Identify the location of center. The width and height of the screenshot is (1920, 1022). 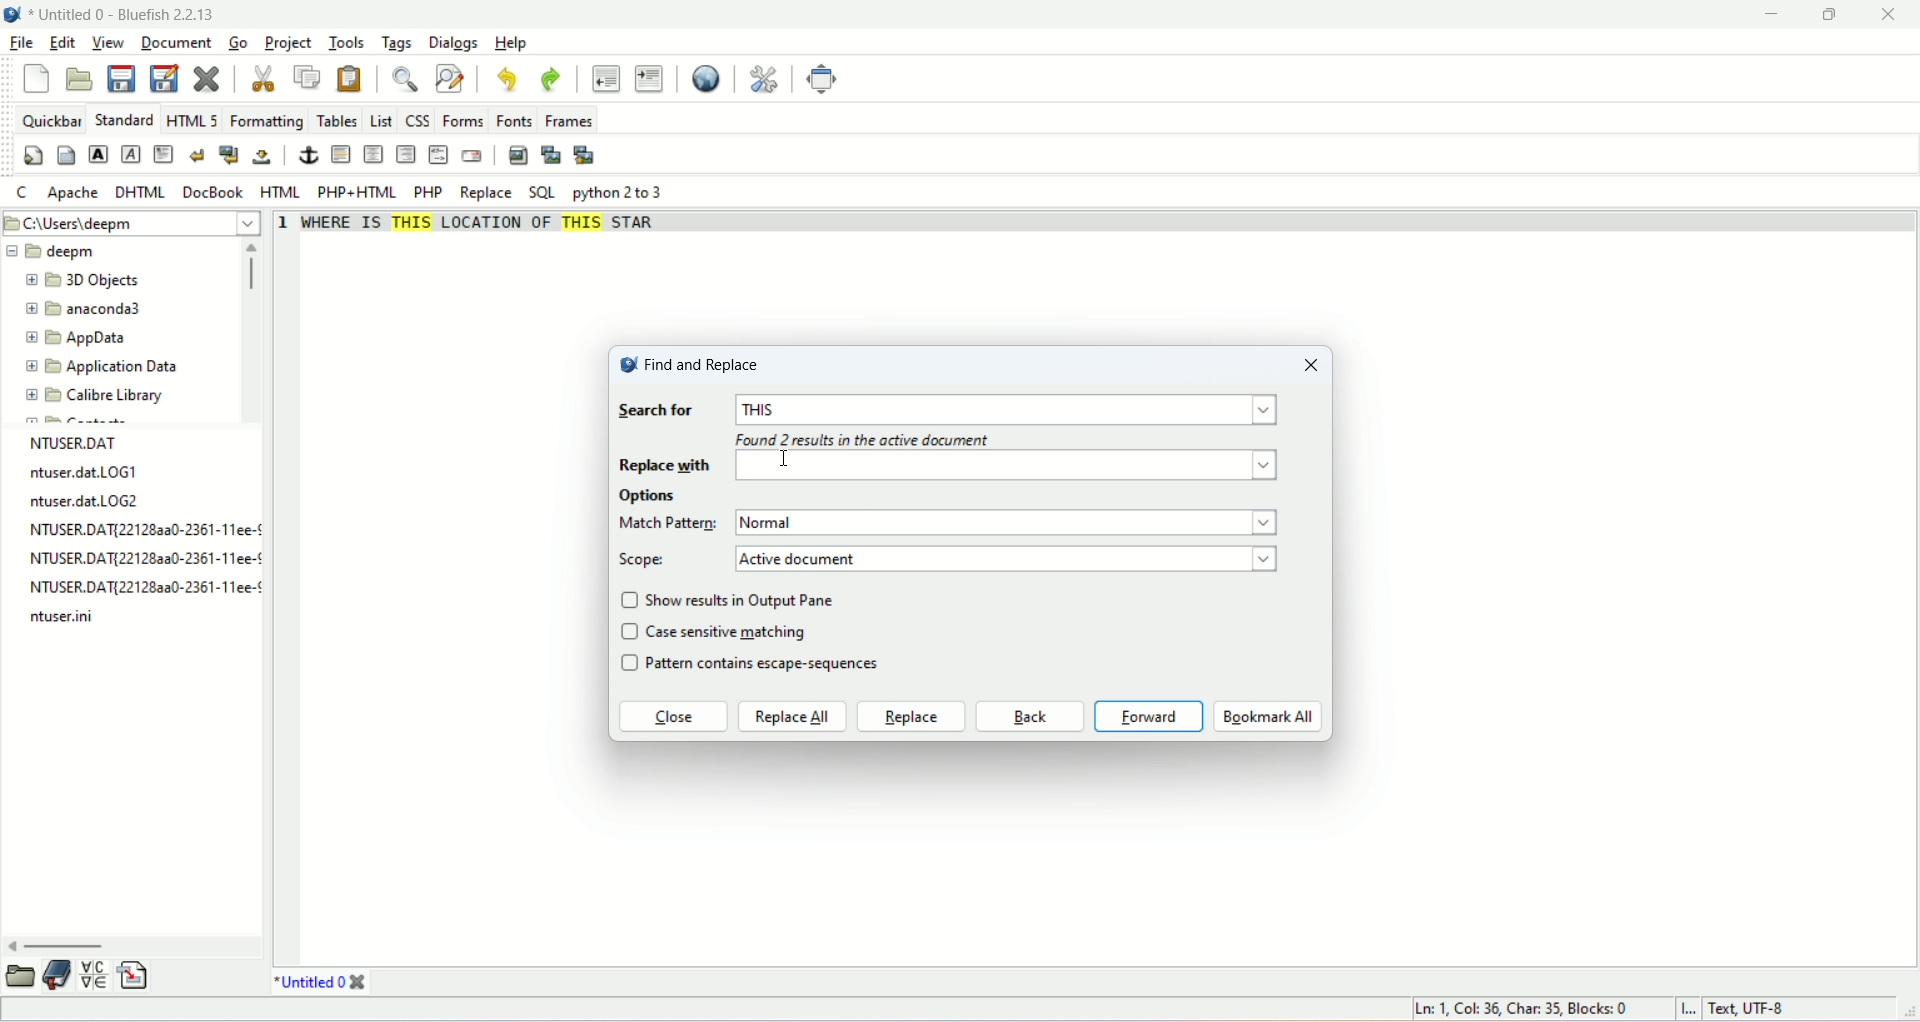
(373, 155).